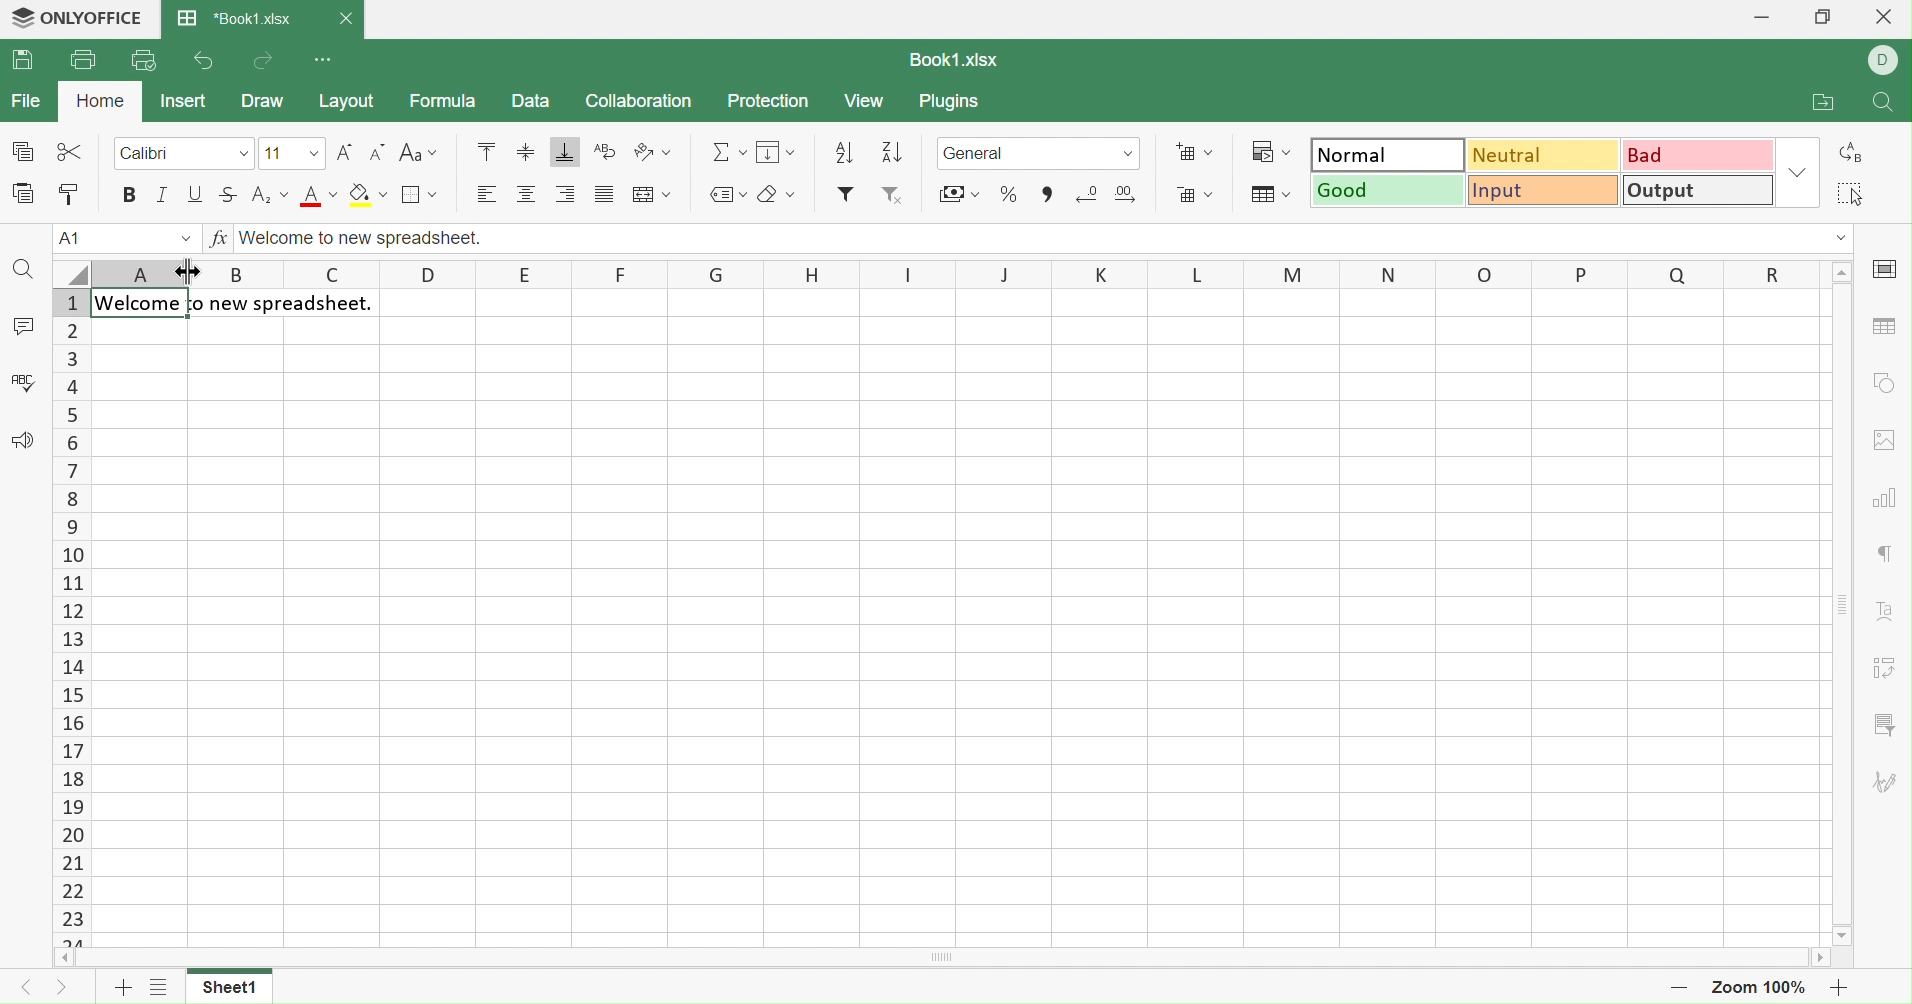  What do you see at coordinates (30, 99) in the screenshot?
I see `File` at bounding box center [30, 99].